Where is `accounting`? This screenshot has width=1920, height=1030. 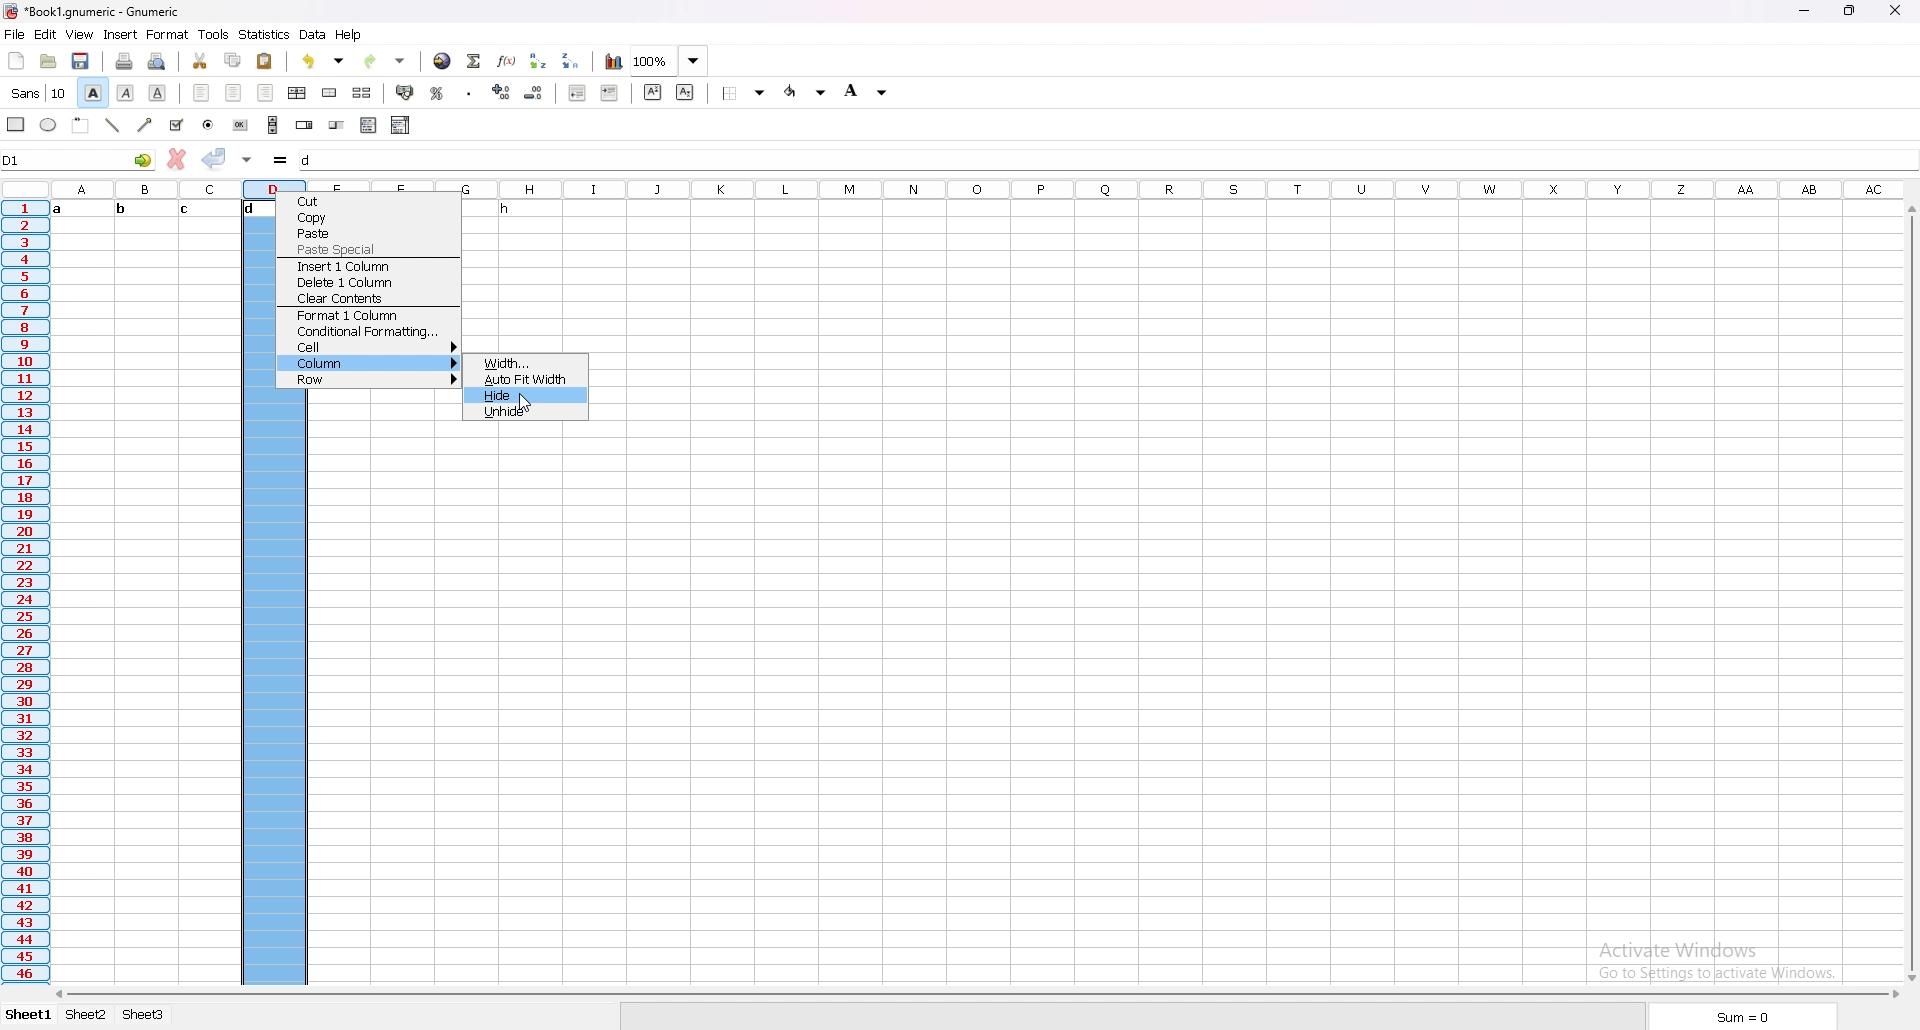
accounting is located at coordinates (406, 93).